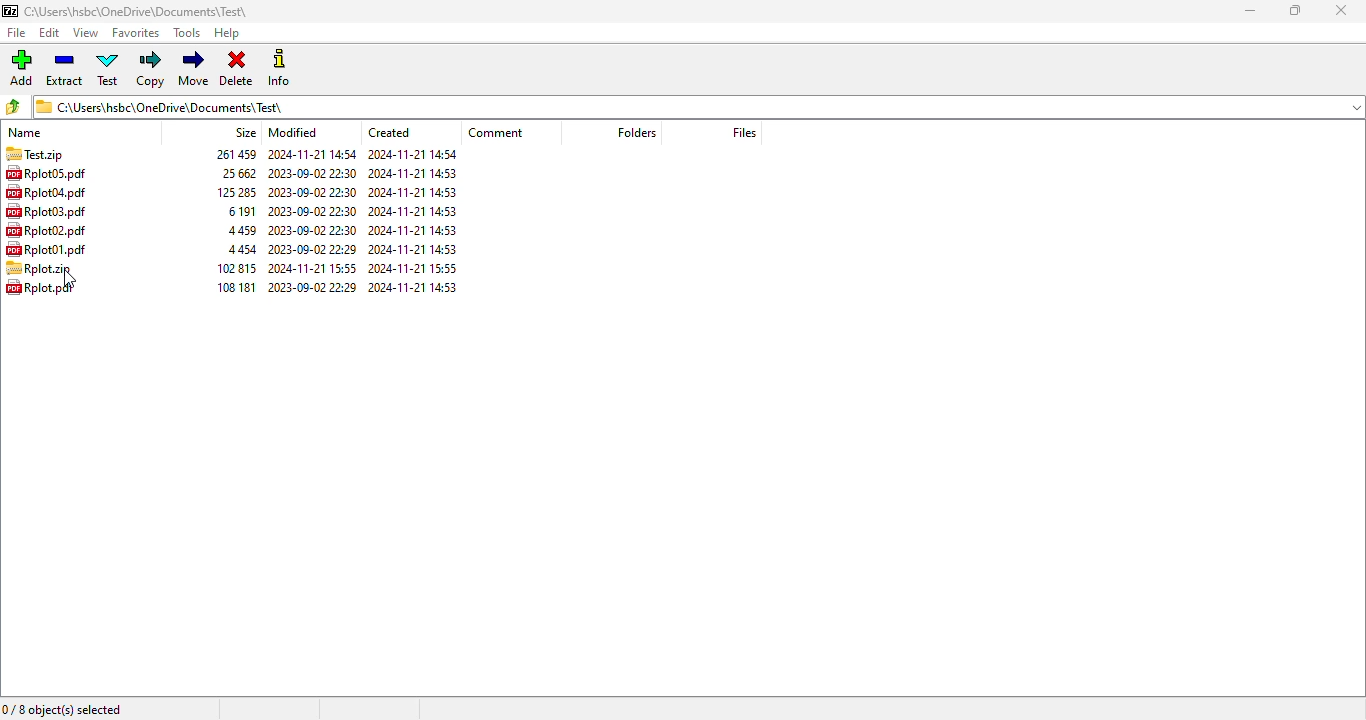 This screenshot has height=720, width=1366. What do you see at coordinates (27, 132) in the screenshot?
I see `name` at bounding box center [27, 132].